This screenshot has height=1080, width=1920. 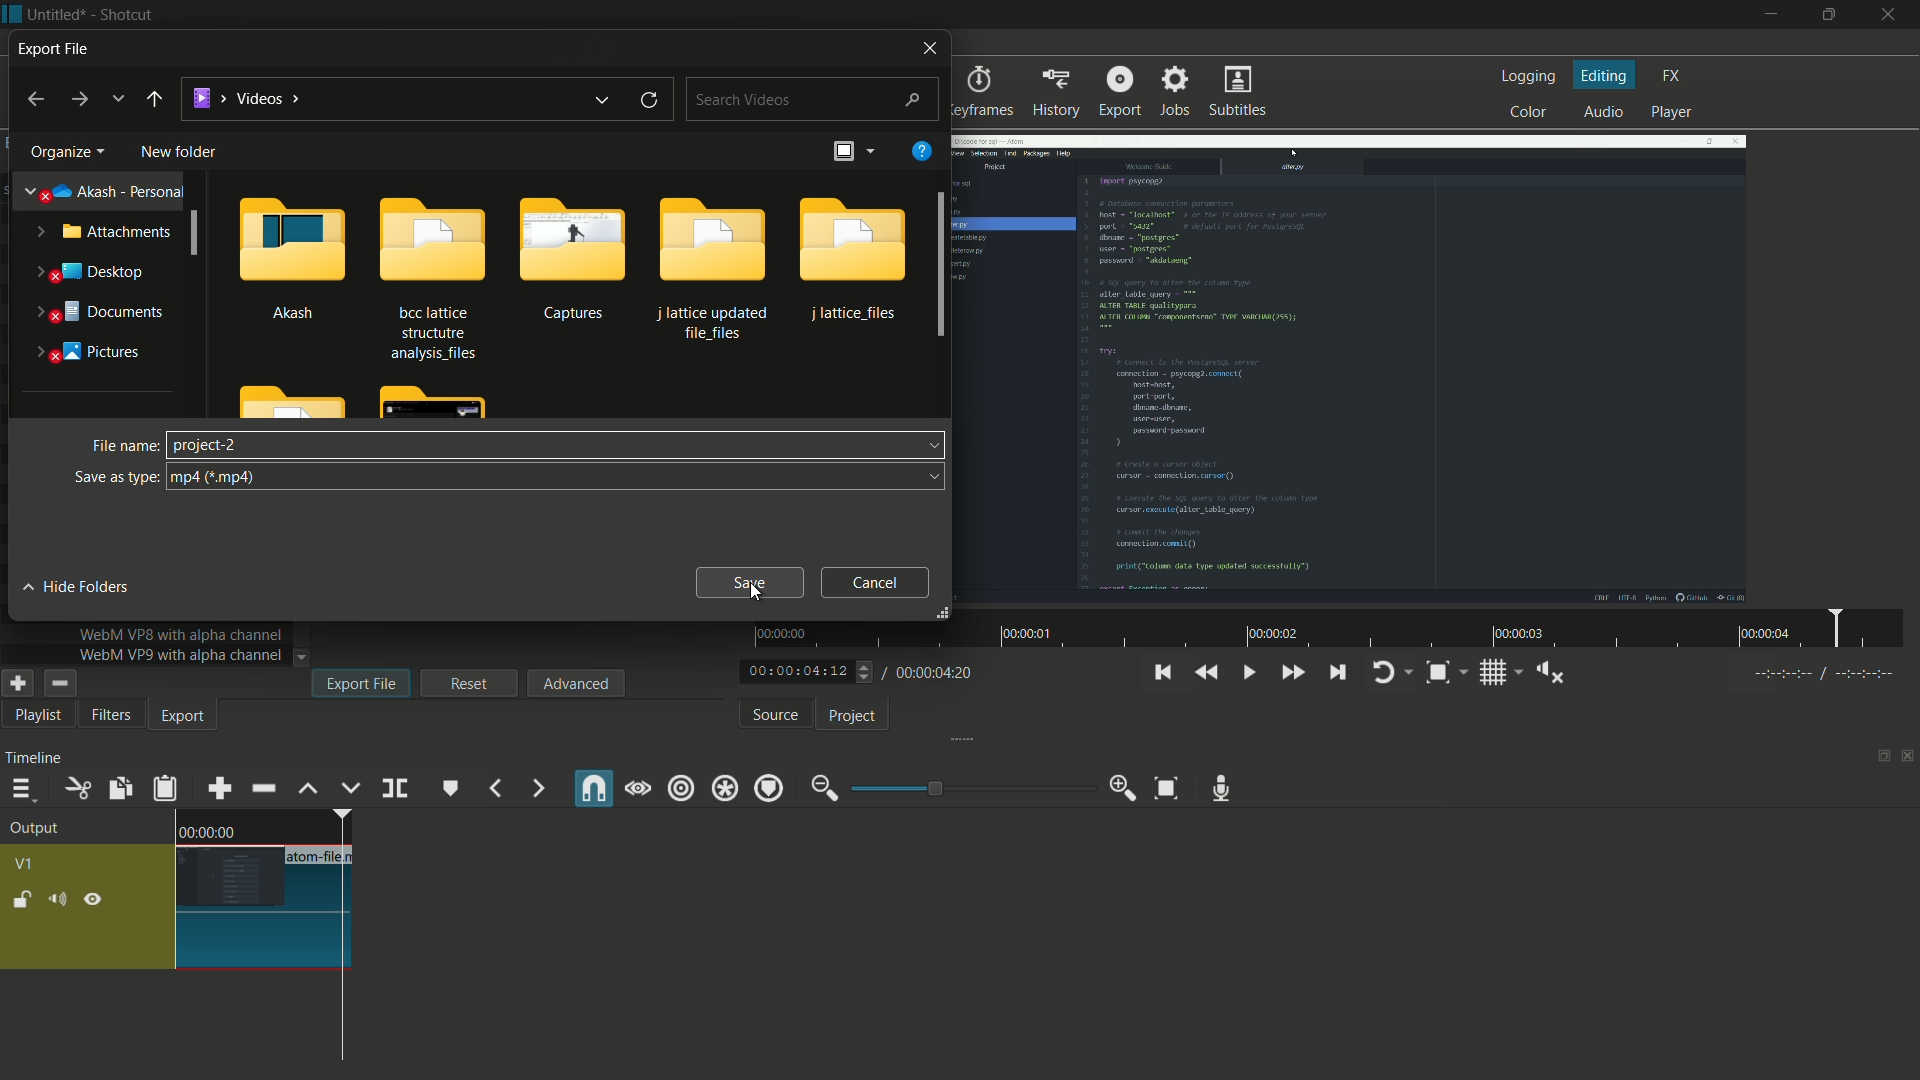 I want to click on rewind/fast forward, so click(x=866, y=671).